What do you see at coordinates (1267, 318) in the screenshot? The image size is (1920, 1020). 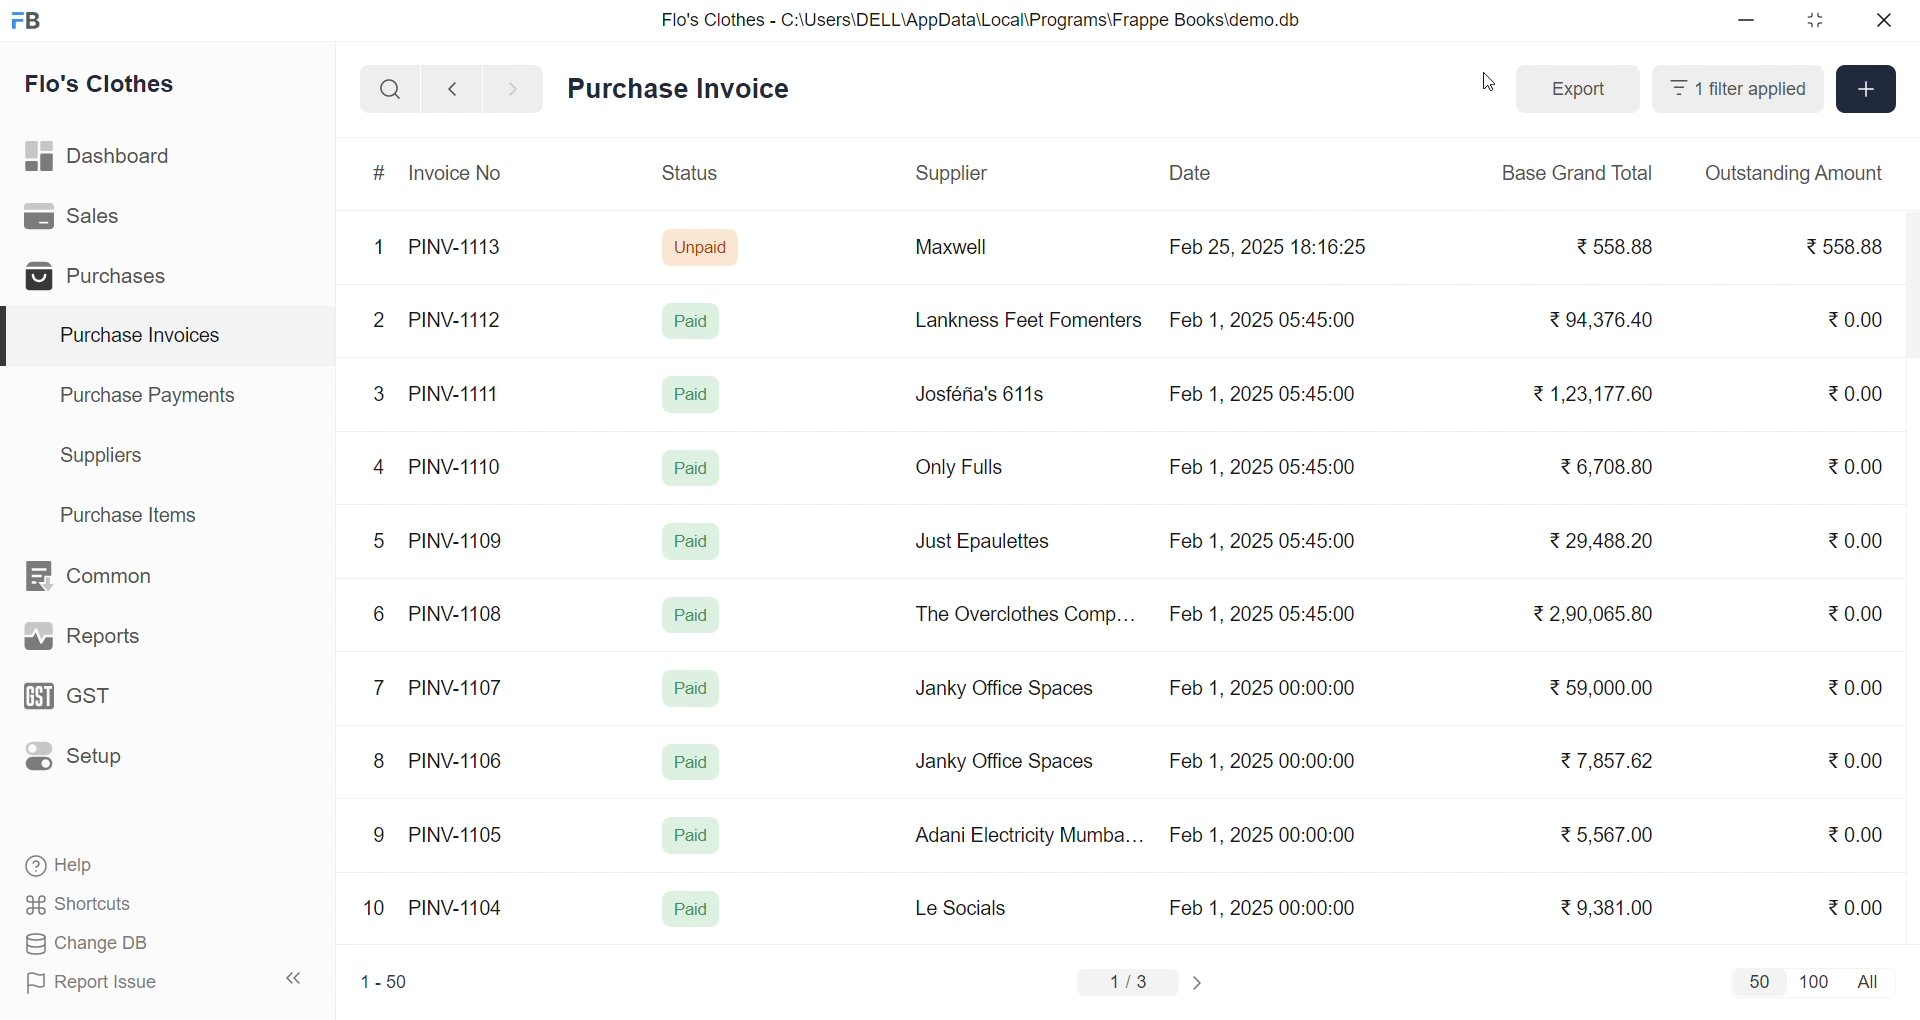 I see `Feb 1, 2025 05:45:00` at bounding box center [1267, 318].